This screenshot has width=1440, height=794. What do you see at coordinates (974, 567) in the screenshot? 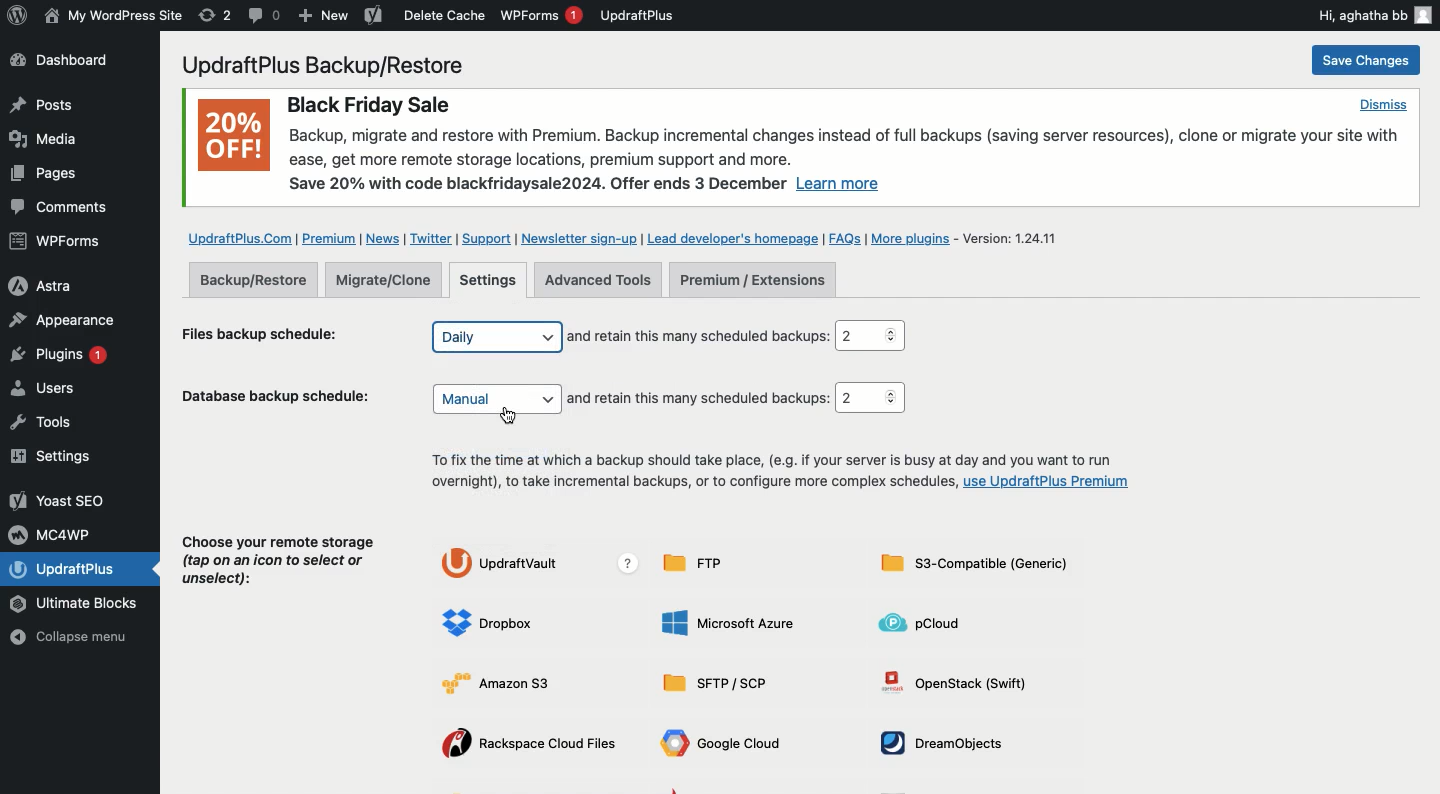
I see `S3-compatible generic` at bounding box center [974, 567].